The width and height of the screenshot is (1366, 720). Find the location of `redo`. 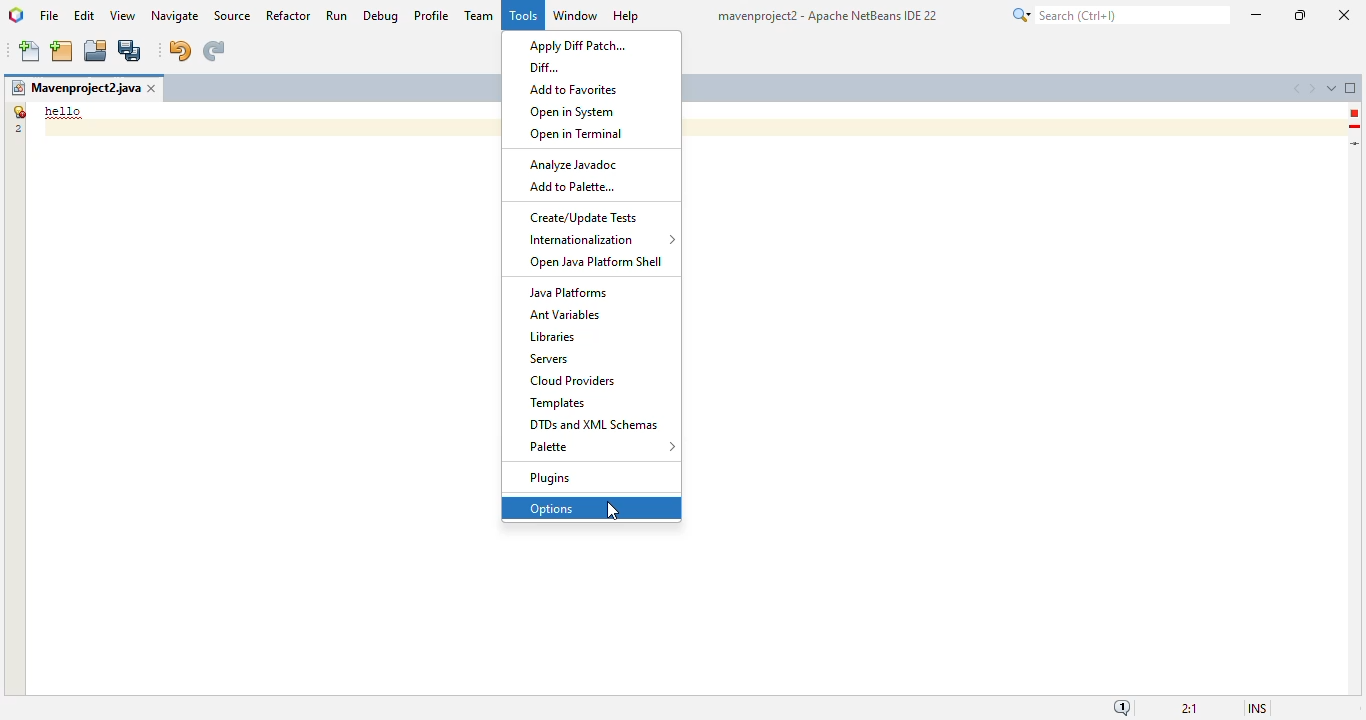

redo is located at coordinates (213, 51).